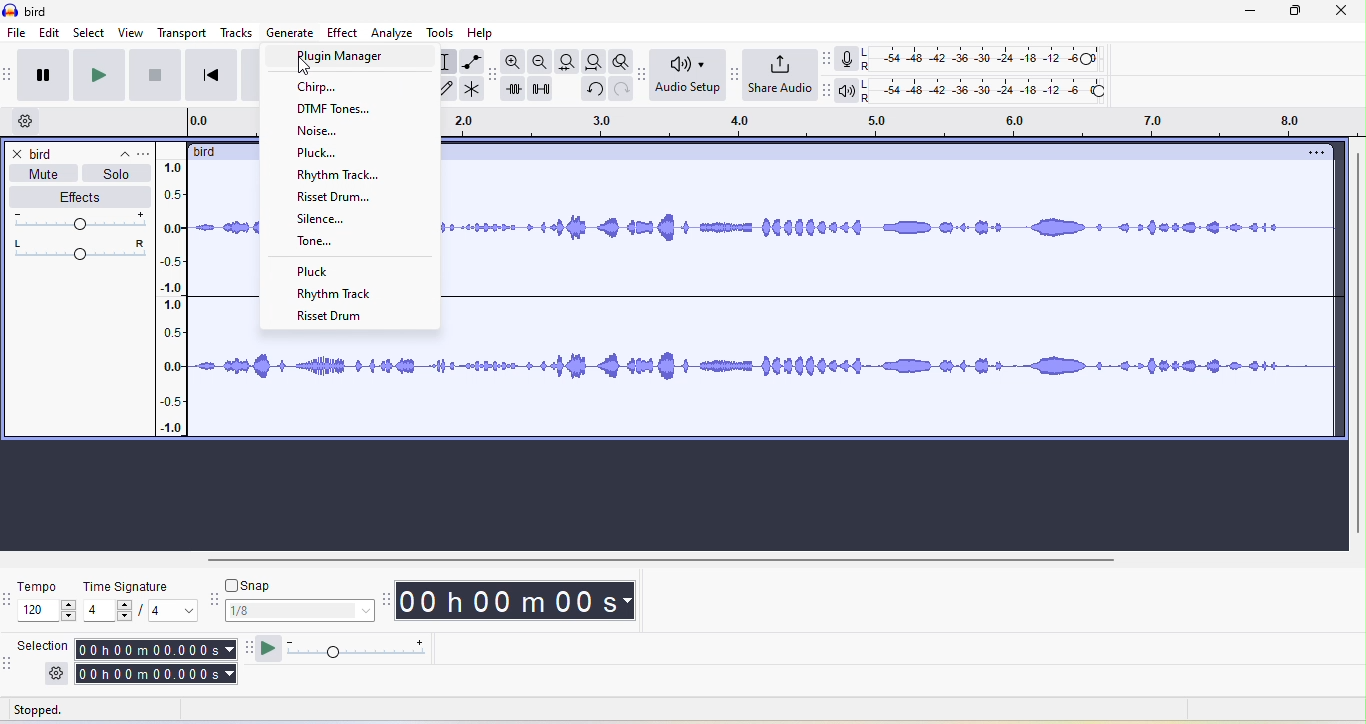  Describe the element at coordinates (449, 59) in the screenshot. I see `selection tool` at that location.